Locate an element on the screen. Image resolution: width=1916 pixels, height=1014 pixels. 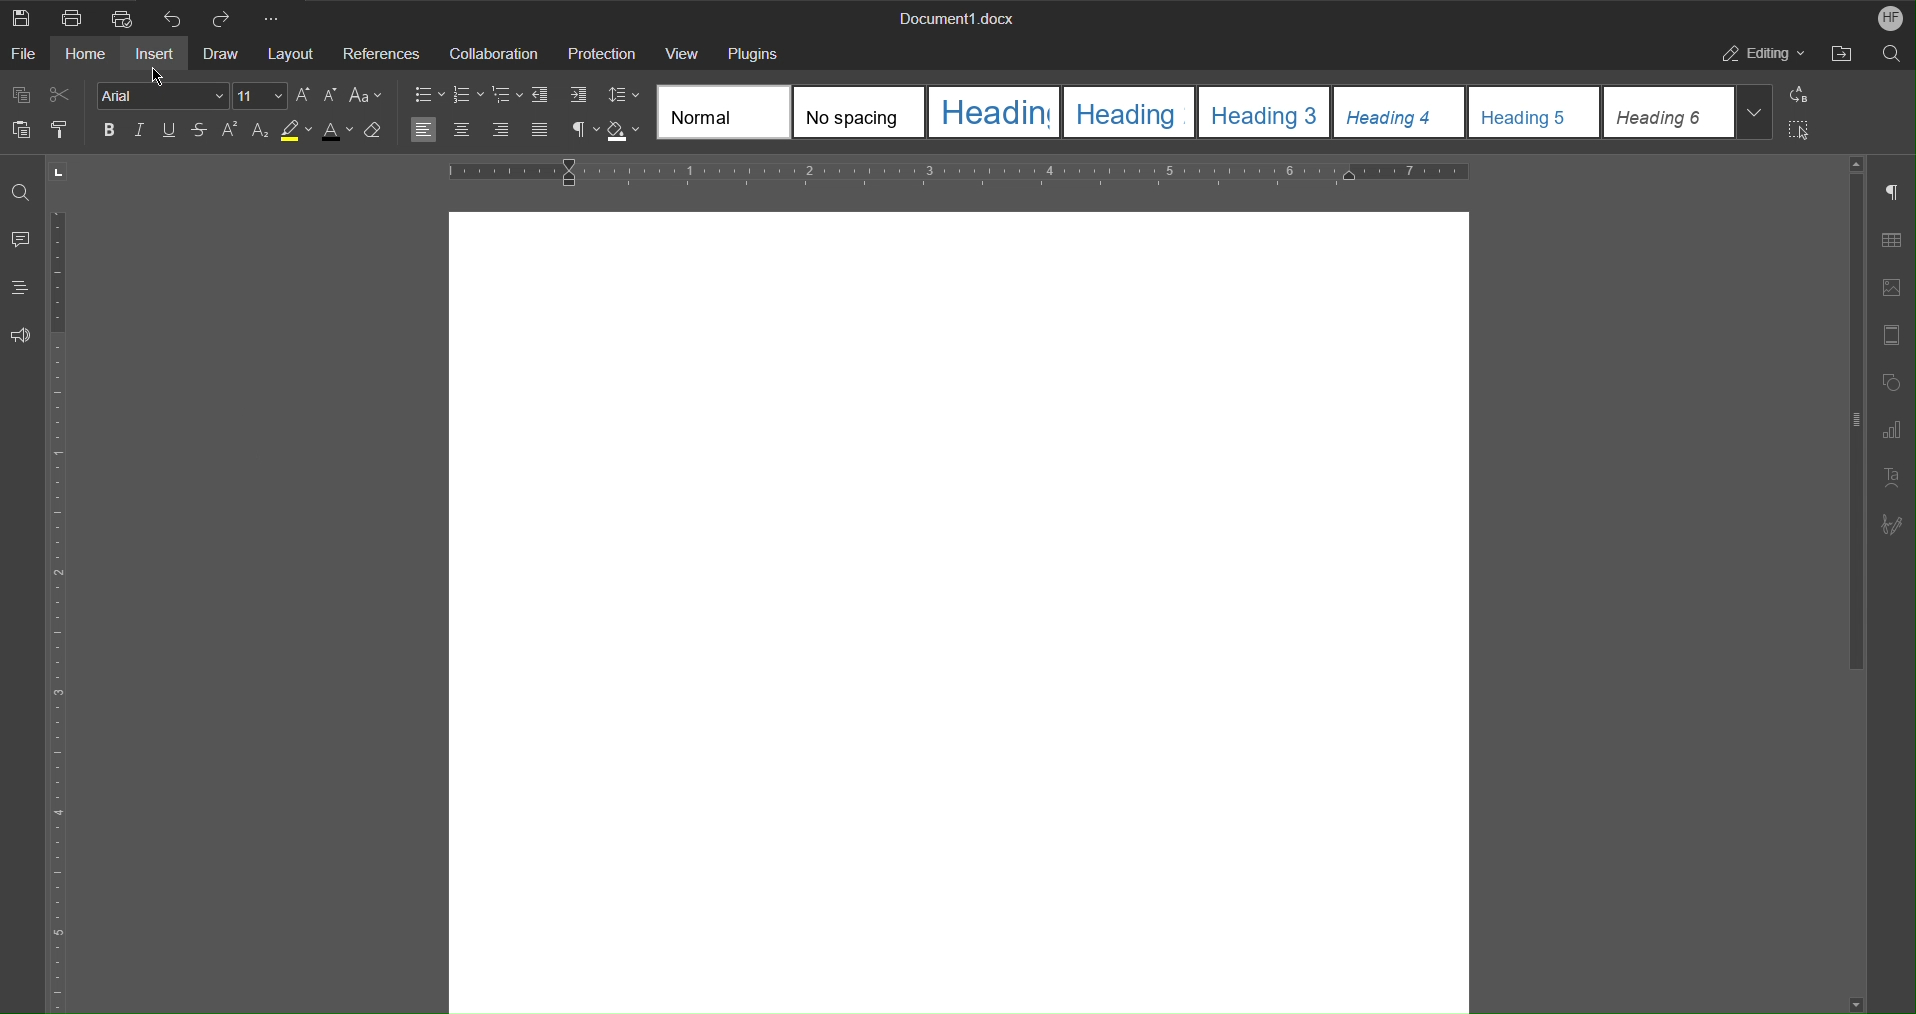
Search is located at coordinates (1896, 55).